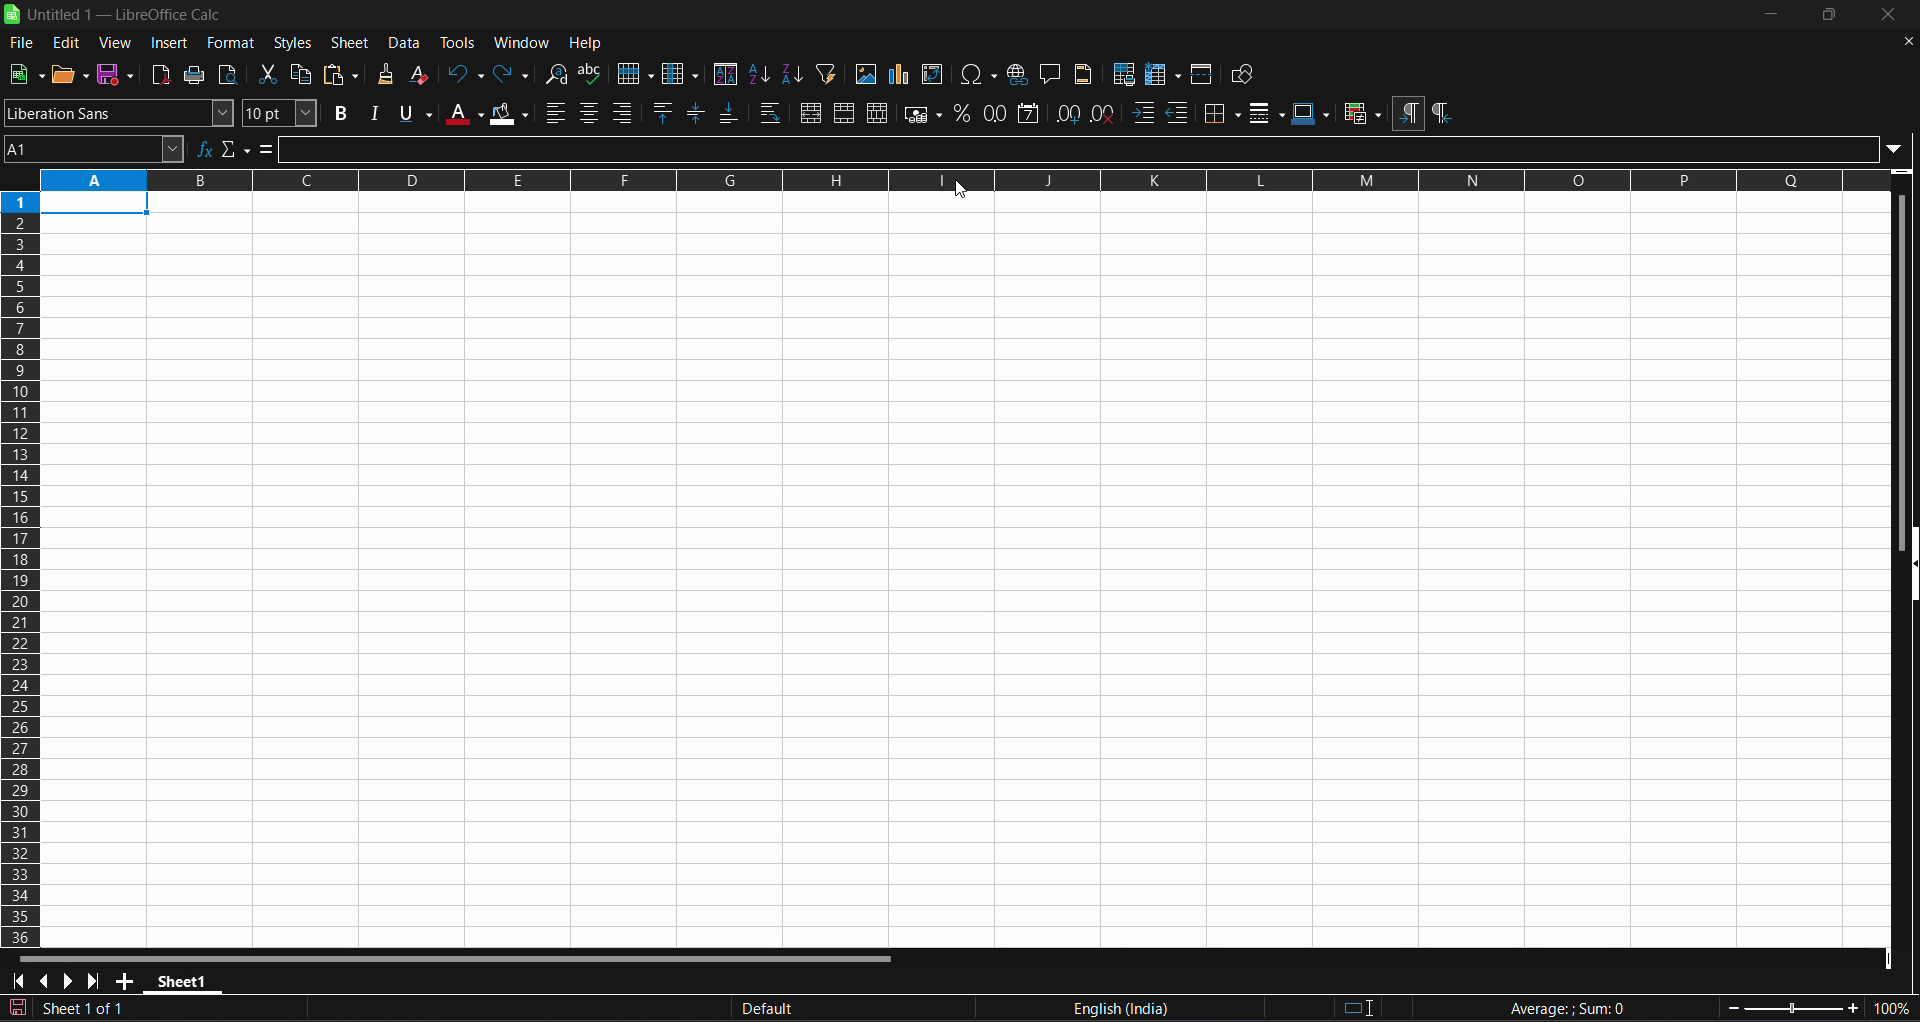  What do you see at coordinates (1054, 73) in the screenshot?
I see `insert comment` at bounding box center [1054, 73].